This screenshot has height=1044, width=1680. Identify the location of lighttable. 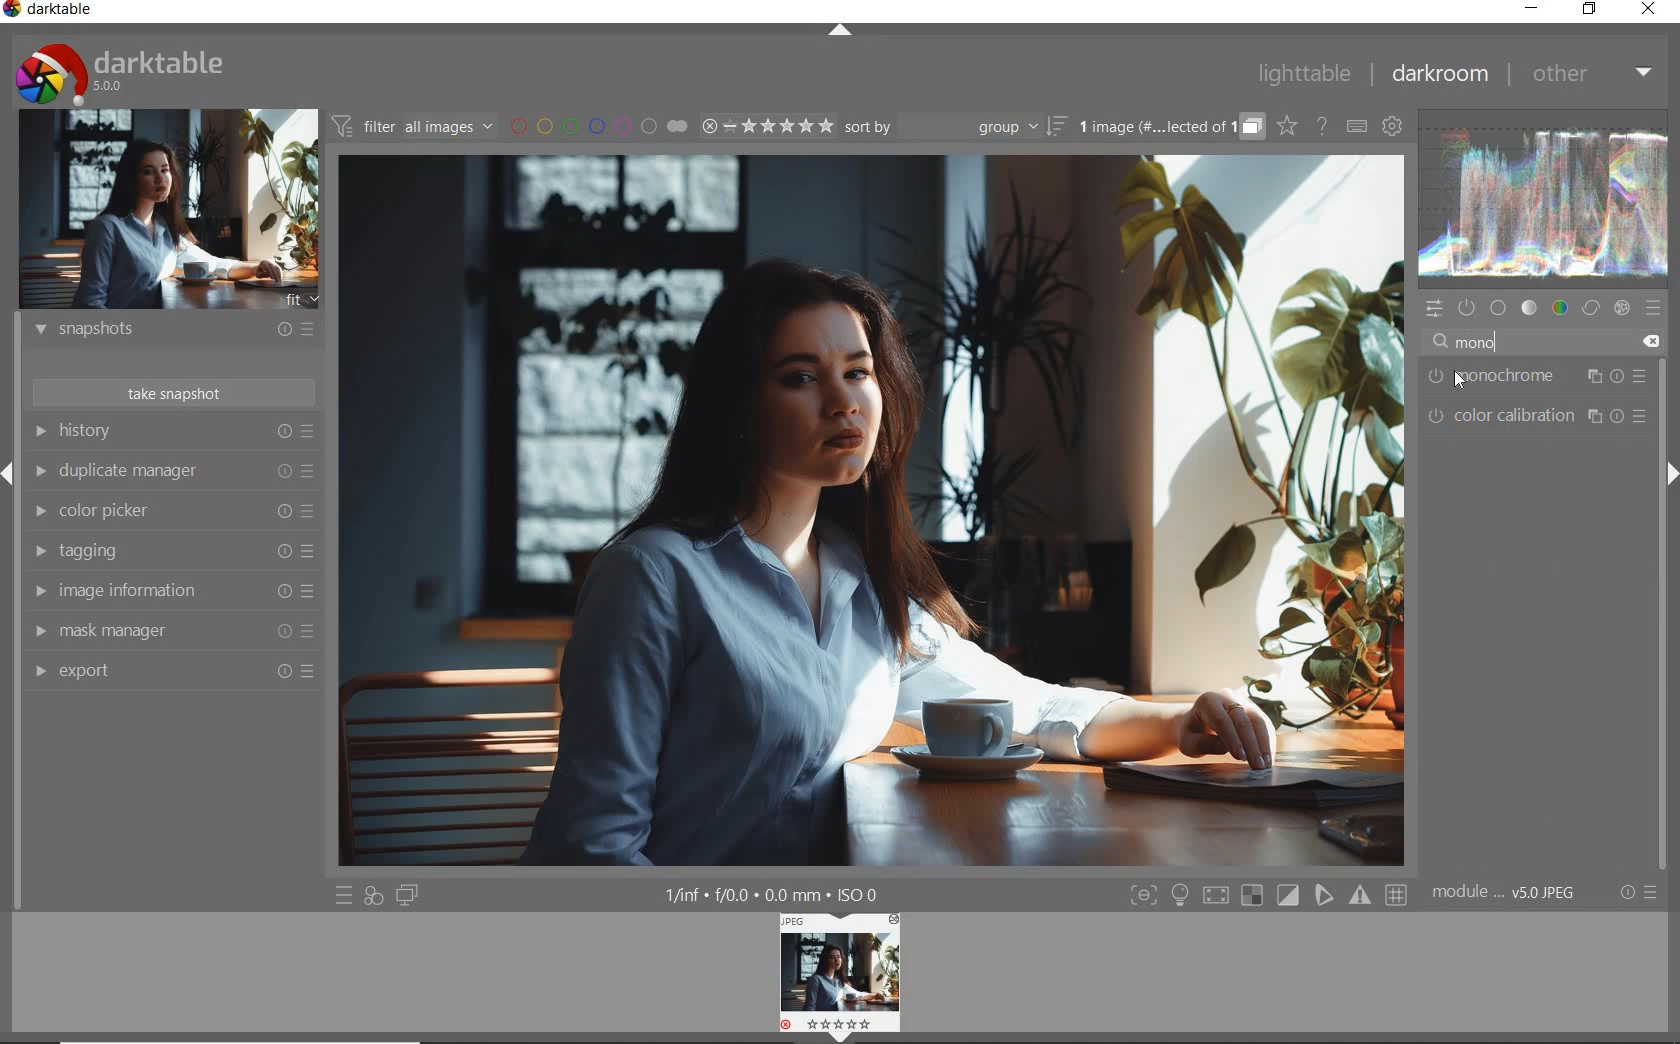
(1304, 74).